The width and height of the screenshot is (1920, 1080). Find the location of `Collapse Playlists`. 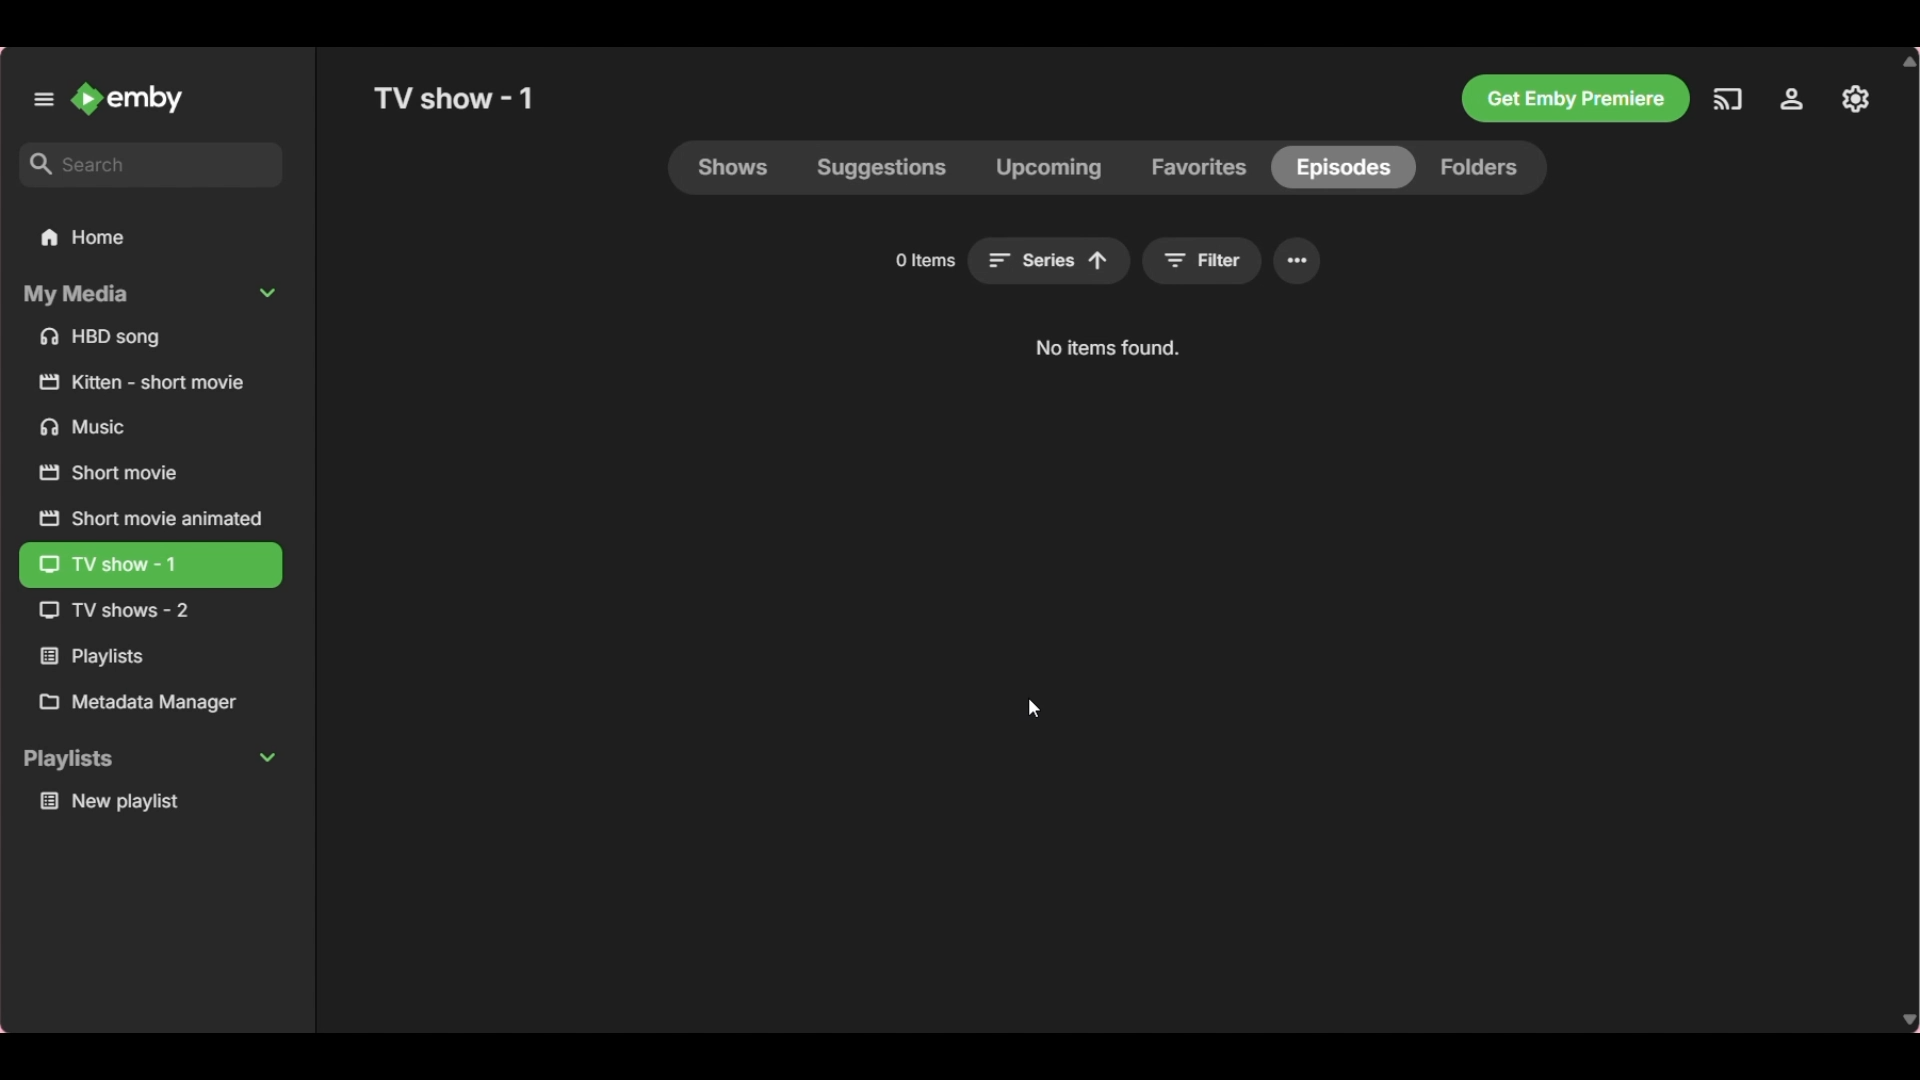

Collapse Playlists is located at coordinates (150, 761).